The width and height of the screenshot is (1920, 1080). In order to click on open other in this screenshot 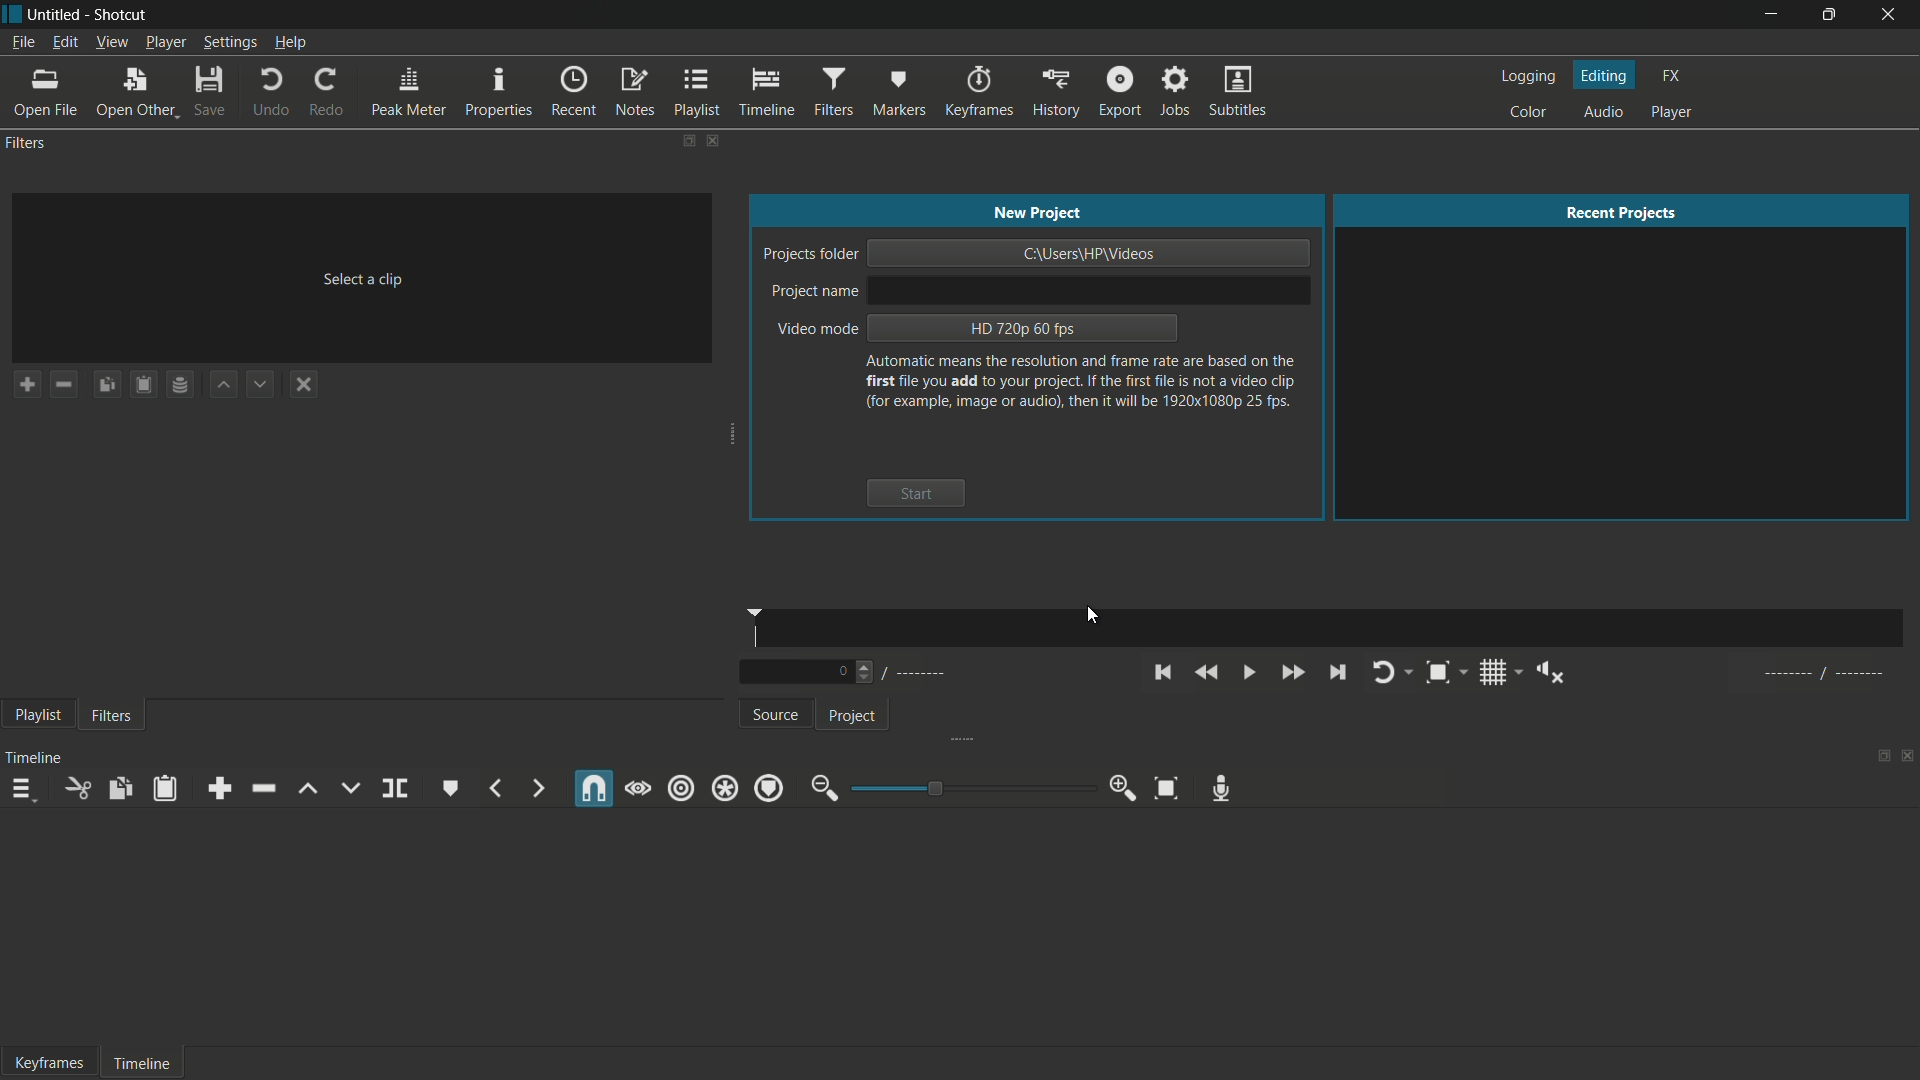, I will do `click(141, 94)`.